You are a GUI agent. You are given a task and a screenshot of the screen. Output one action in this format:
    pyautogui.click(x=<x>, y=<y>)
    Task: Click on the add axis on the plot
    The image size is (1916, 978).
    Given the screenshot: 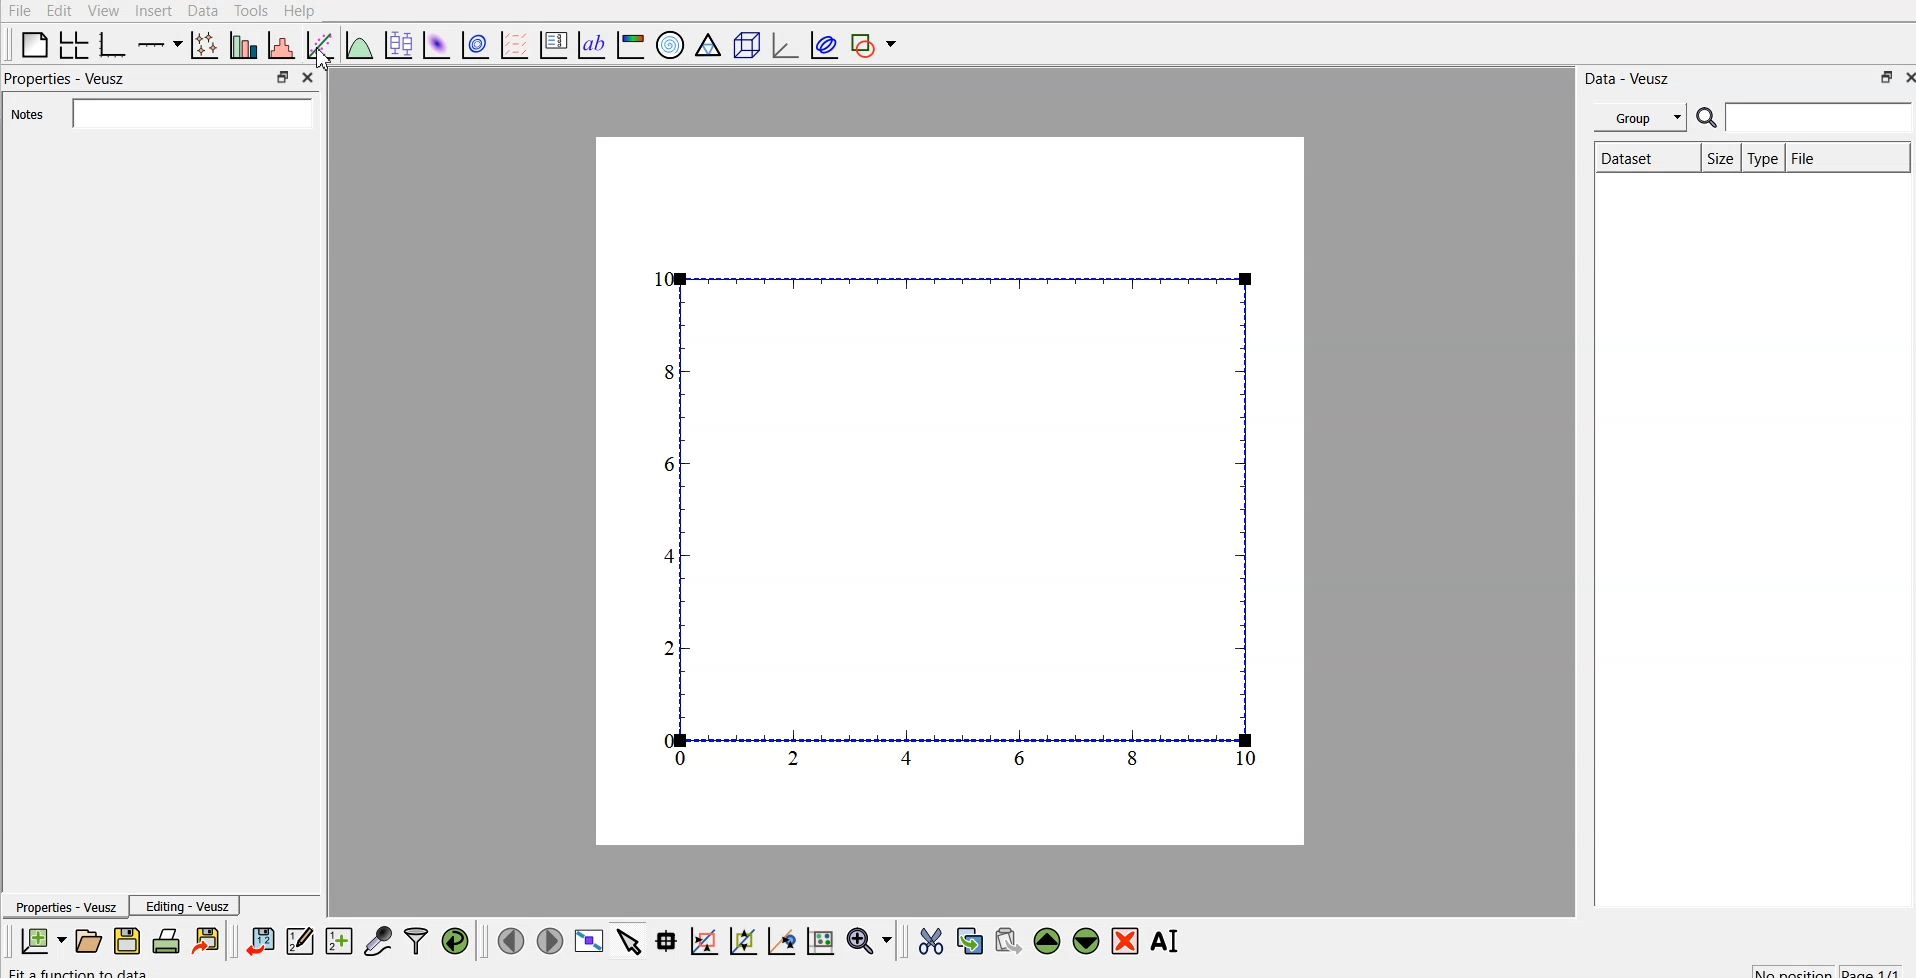 What is the action you would take?
    pyautogui.click(x=160, y=45)
    